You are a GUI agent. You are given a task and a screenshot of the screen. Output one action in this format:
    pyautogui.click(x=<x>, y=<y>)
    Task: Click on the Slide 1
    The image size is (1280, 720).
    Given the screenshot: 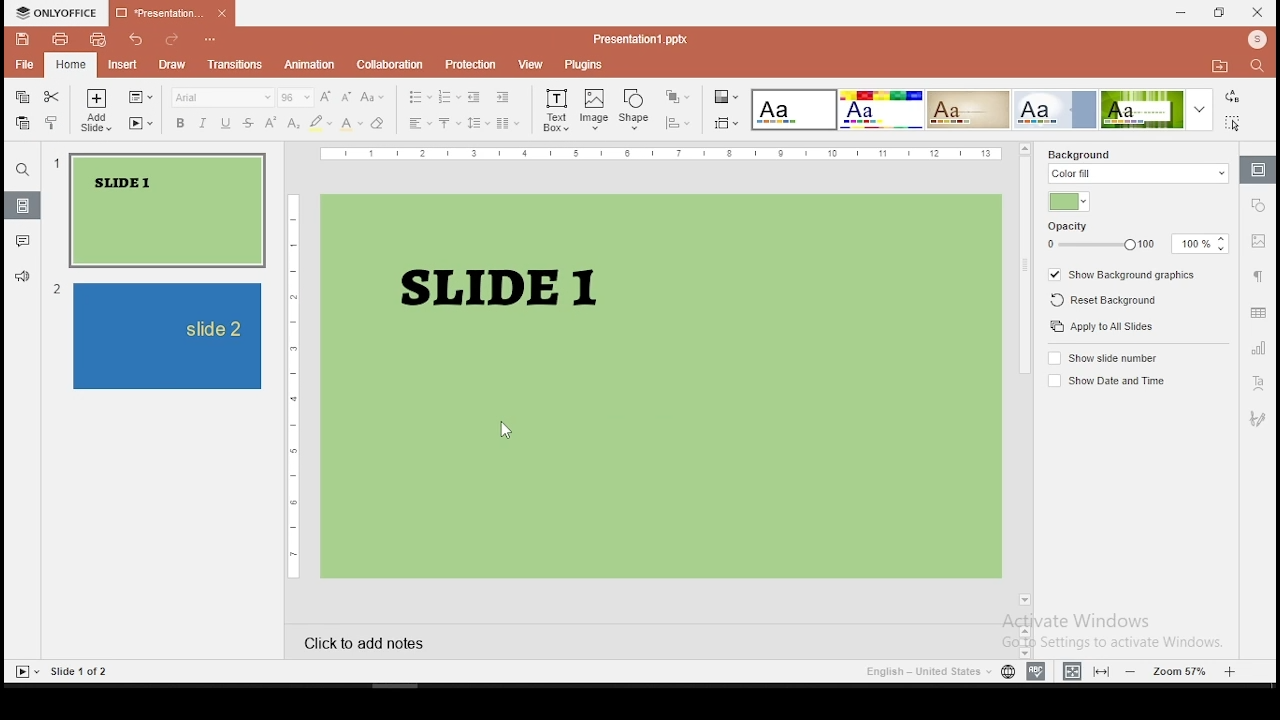 What is the action you would take?
    pyautogui.click(x=664, y=390)
    